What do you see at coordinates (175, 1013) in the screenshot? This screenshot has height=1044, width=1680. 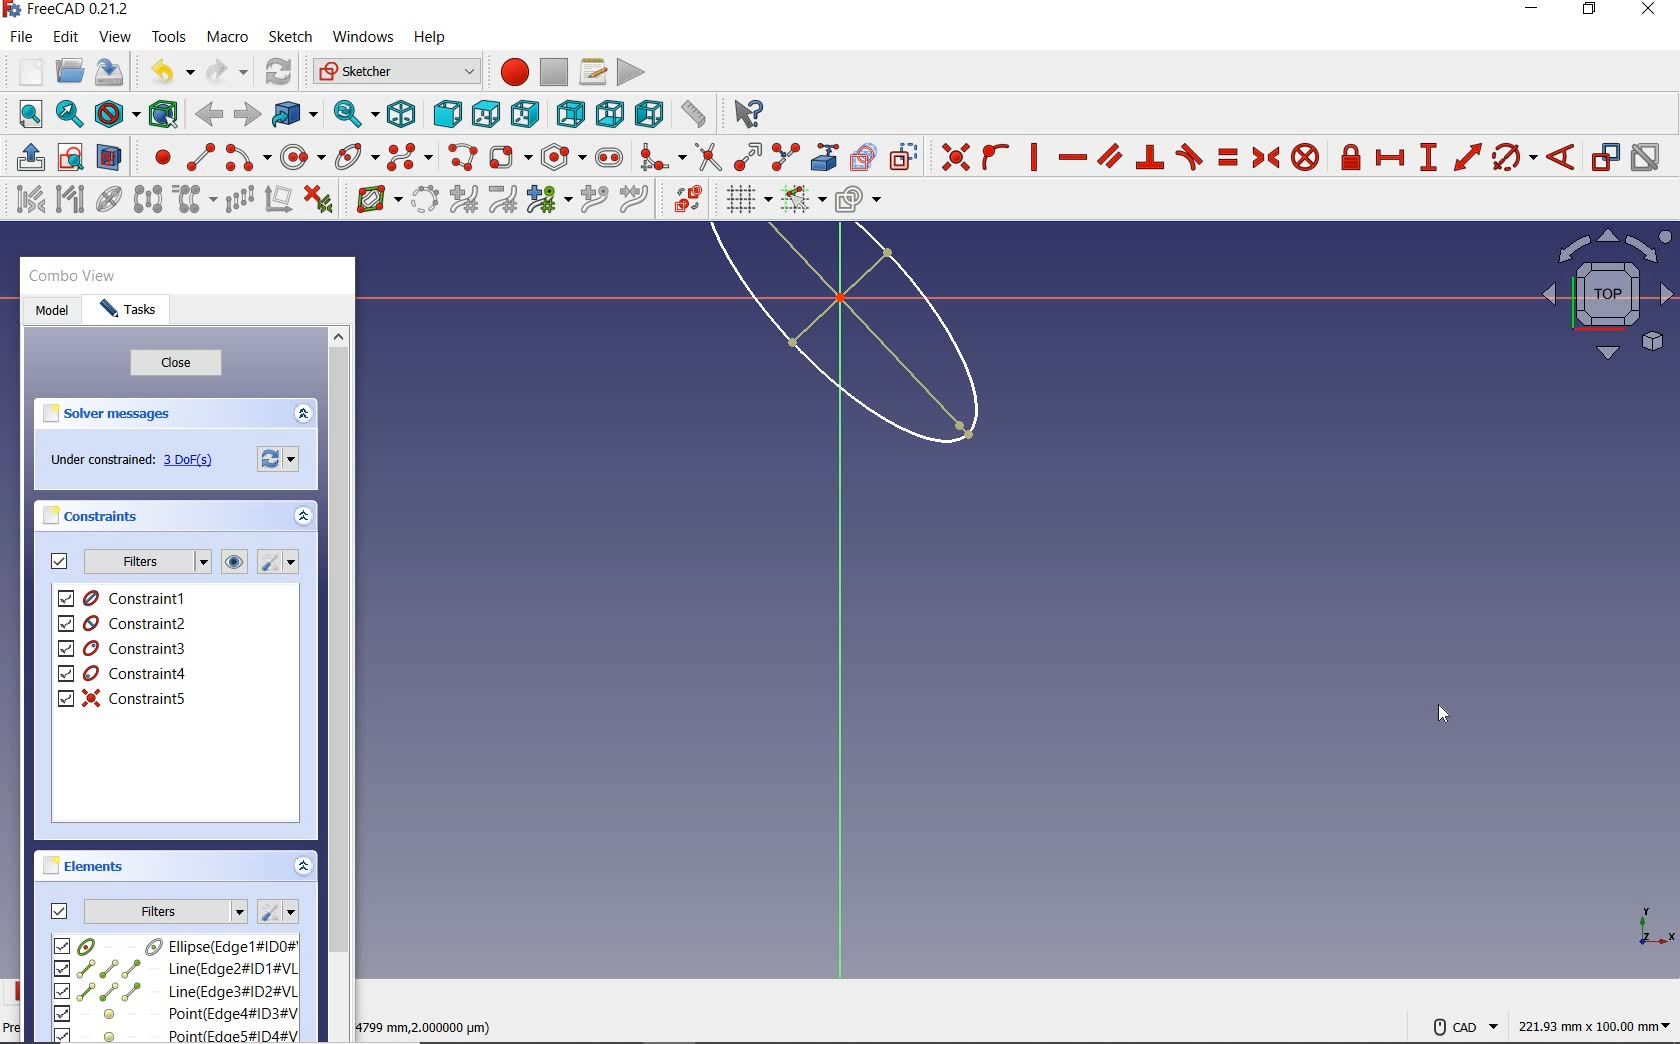 I see `element4` at bounding box center [175, 1013].